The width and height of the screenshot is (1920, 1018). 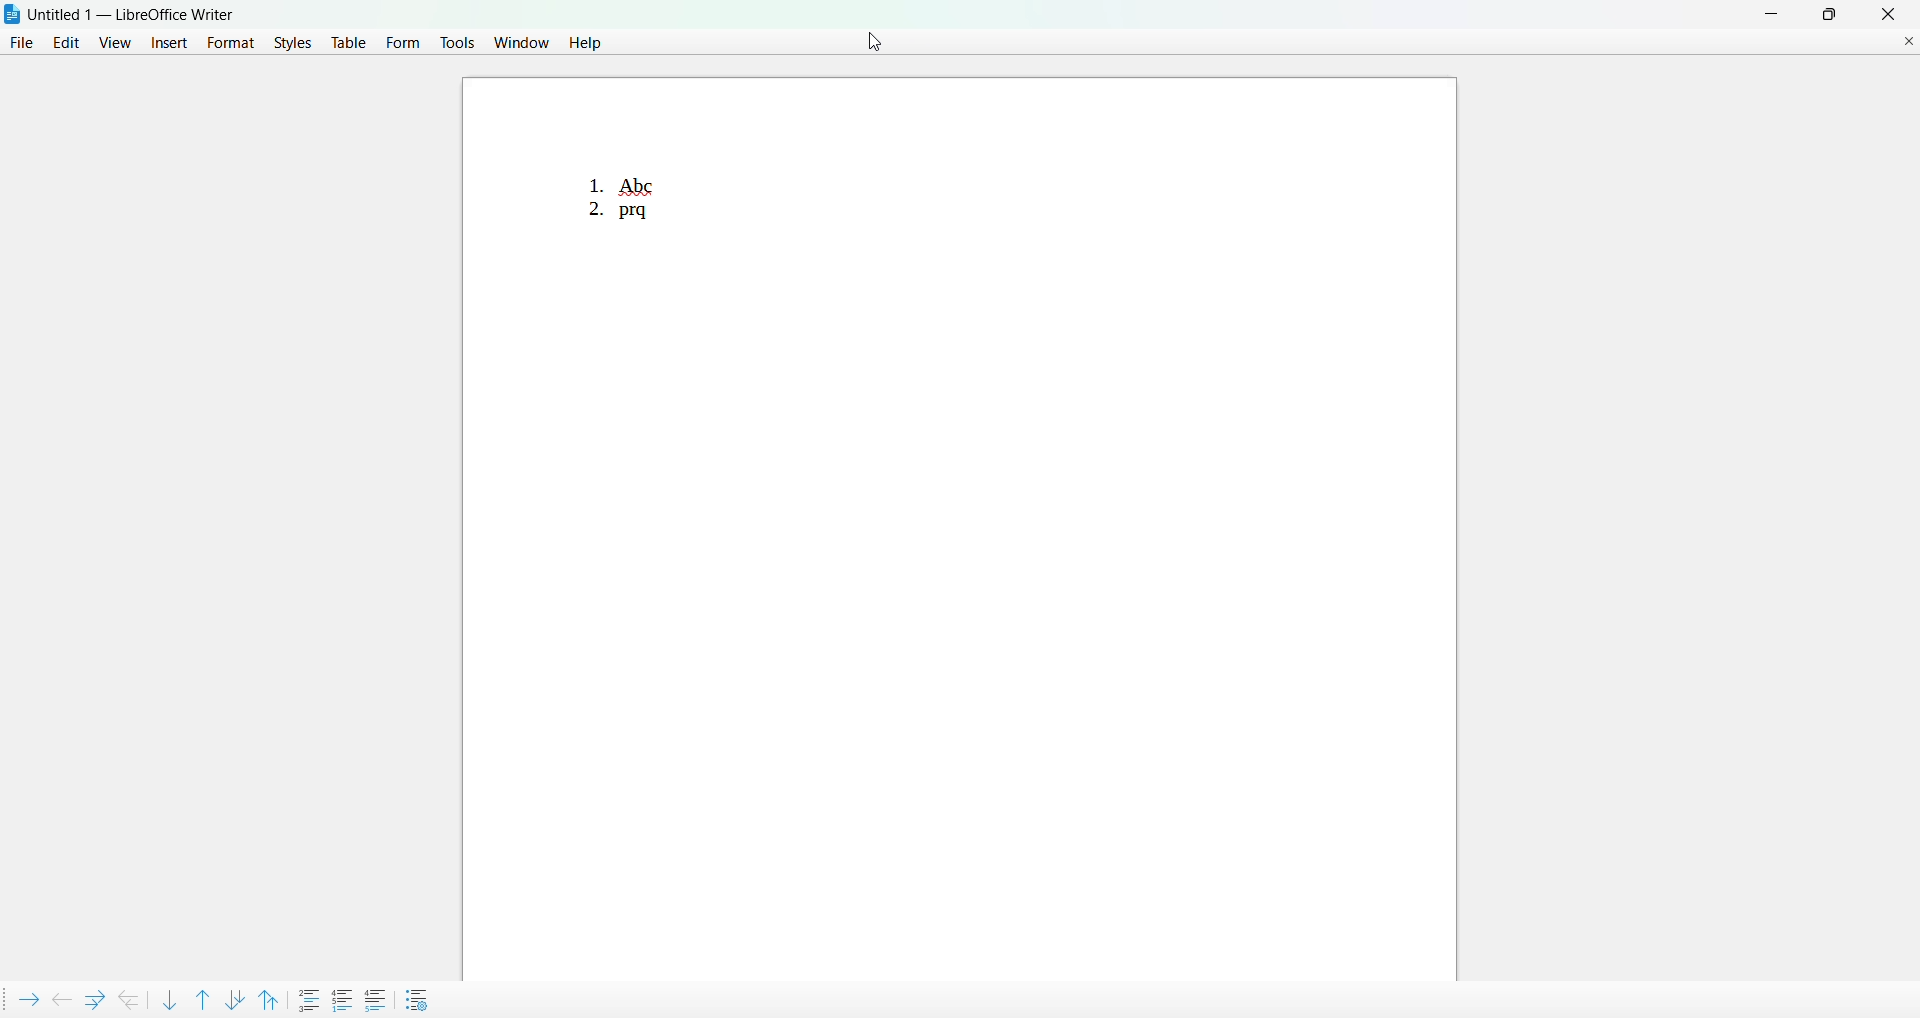 I want to click on close, so click(x=1887, y=14).